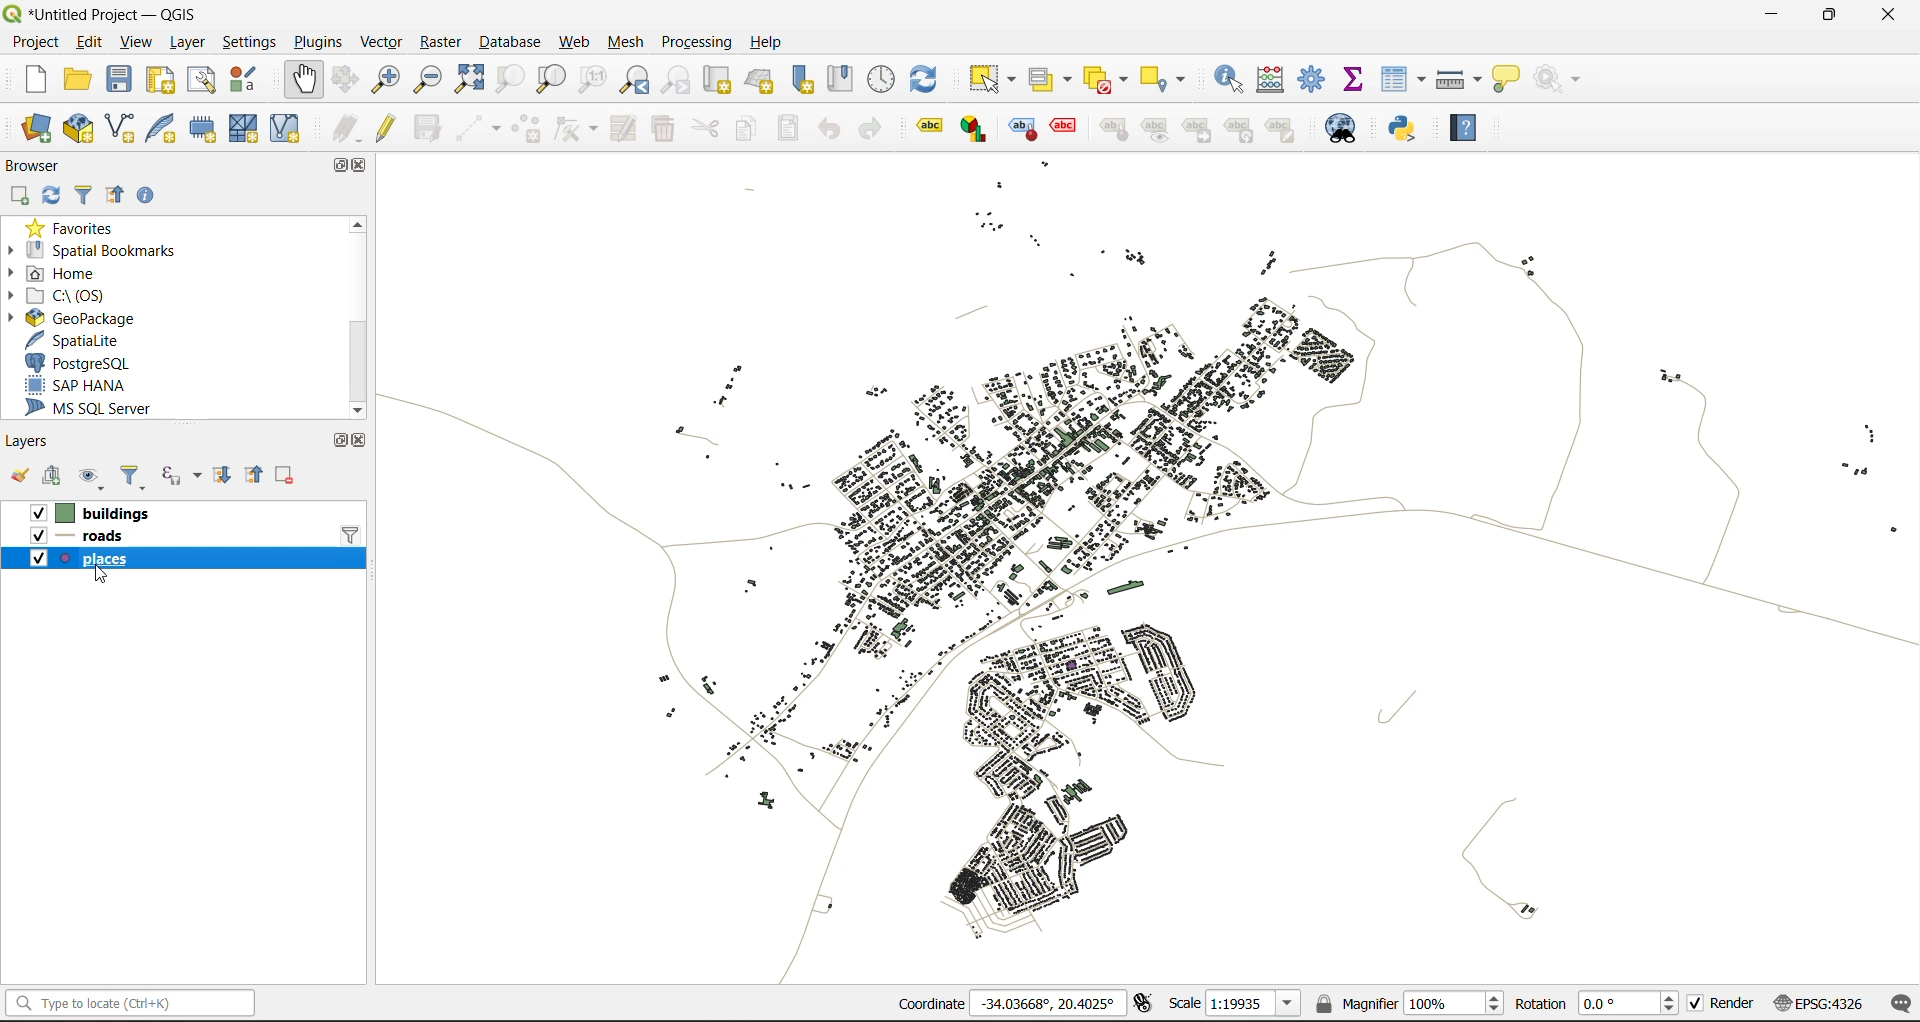 The image size is (1920, 1022). I want to click on render, so click(1723, 1003).